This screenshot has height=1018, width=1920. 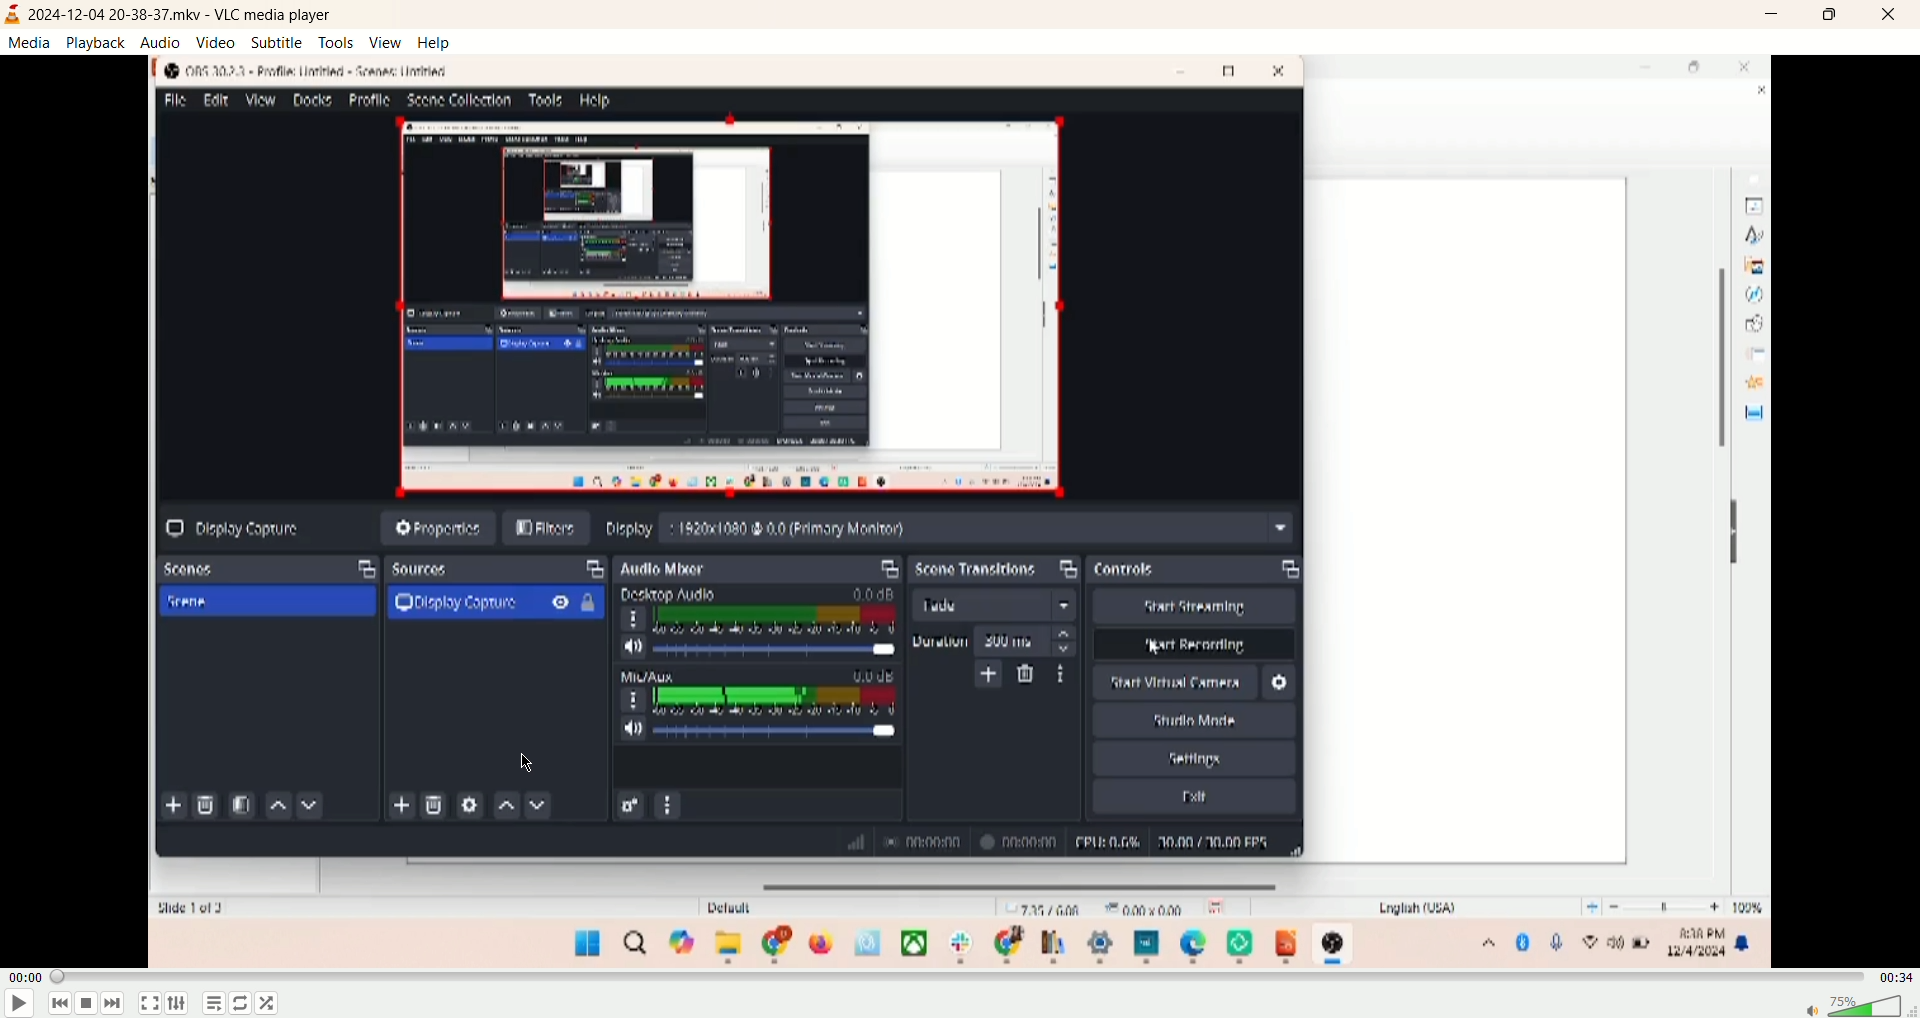 What do you see at coordinates (117, 1005) in the screenshot?
I see `next track` at bounding box center [117, 1005].